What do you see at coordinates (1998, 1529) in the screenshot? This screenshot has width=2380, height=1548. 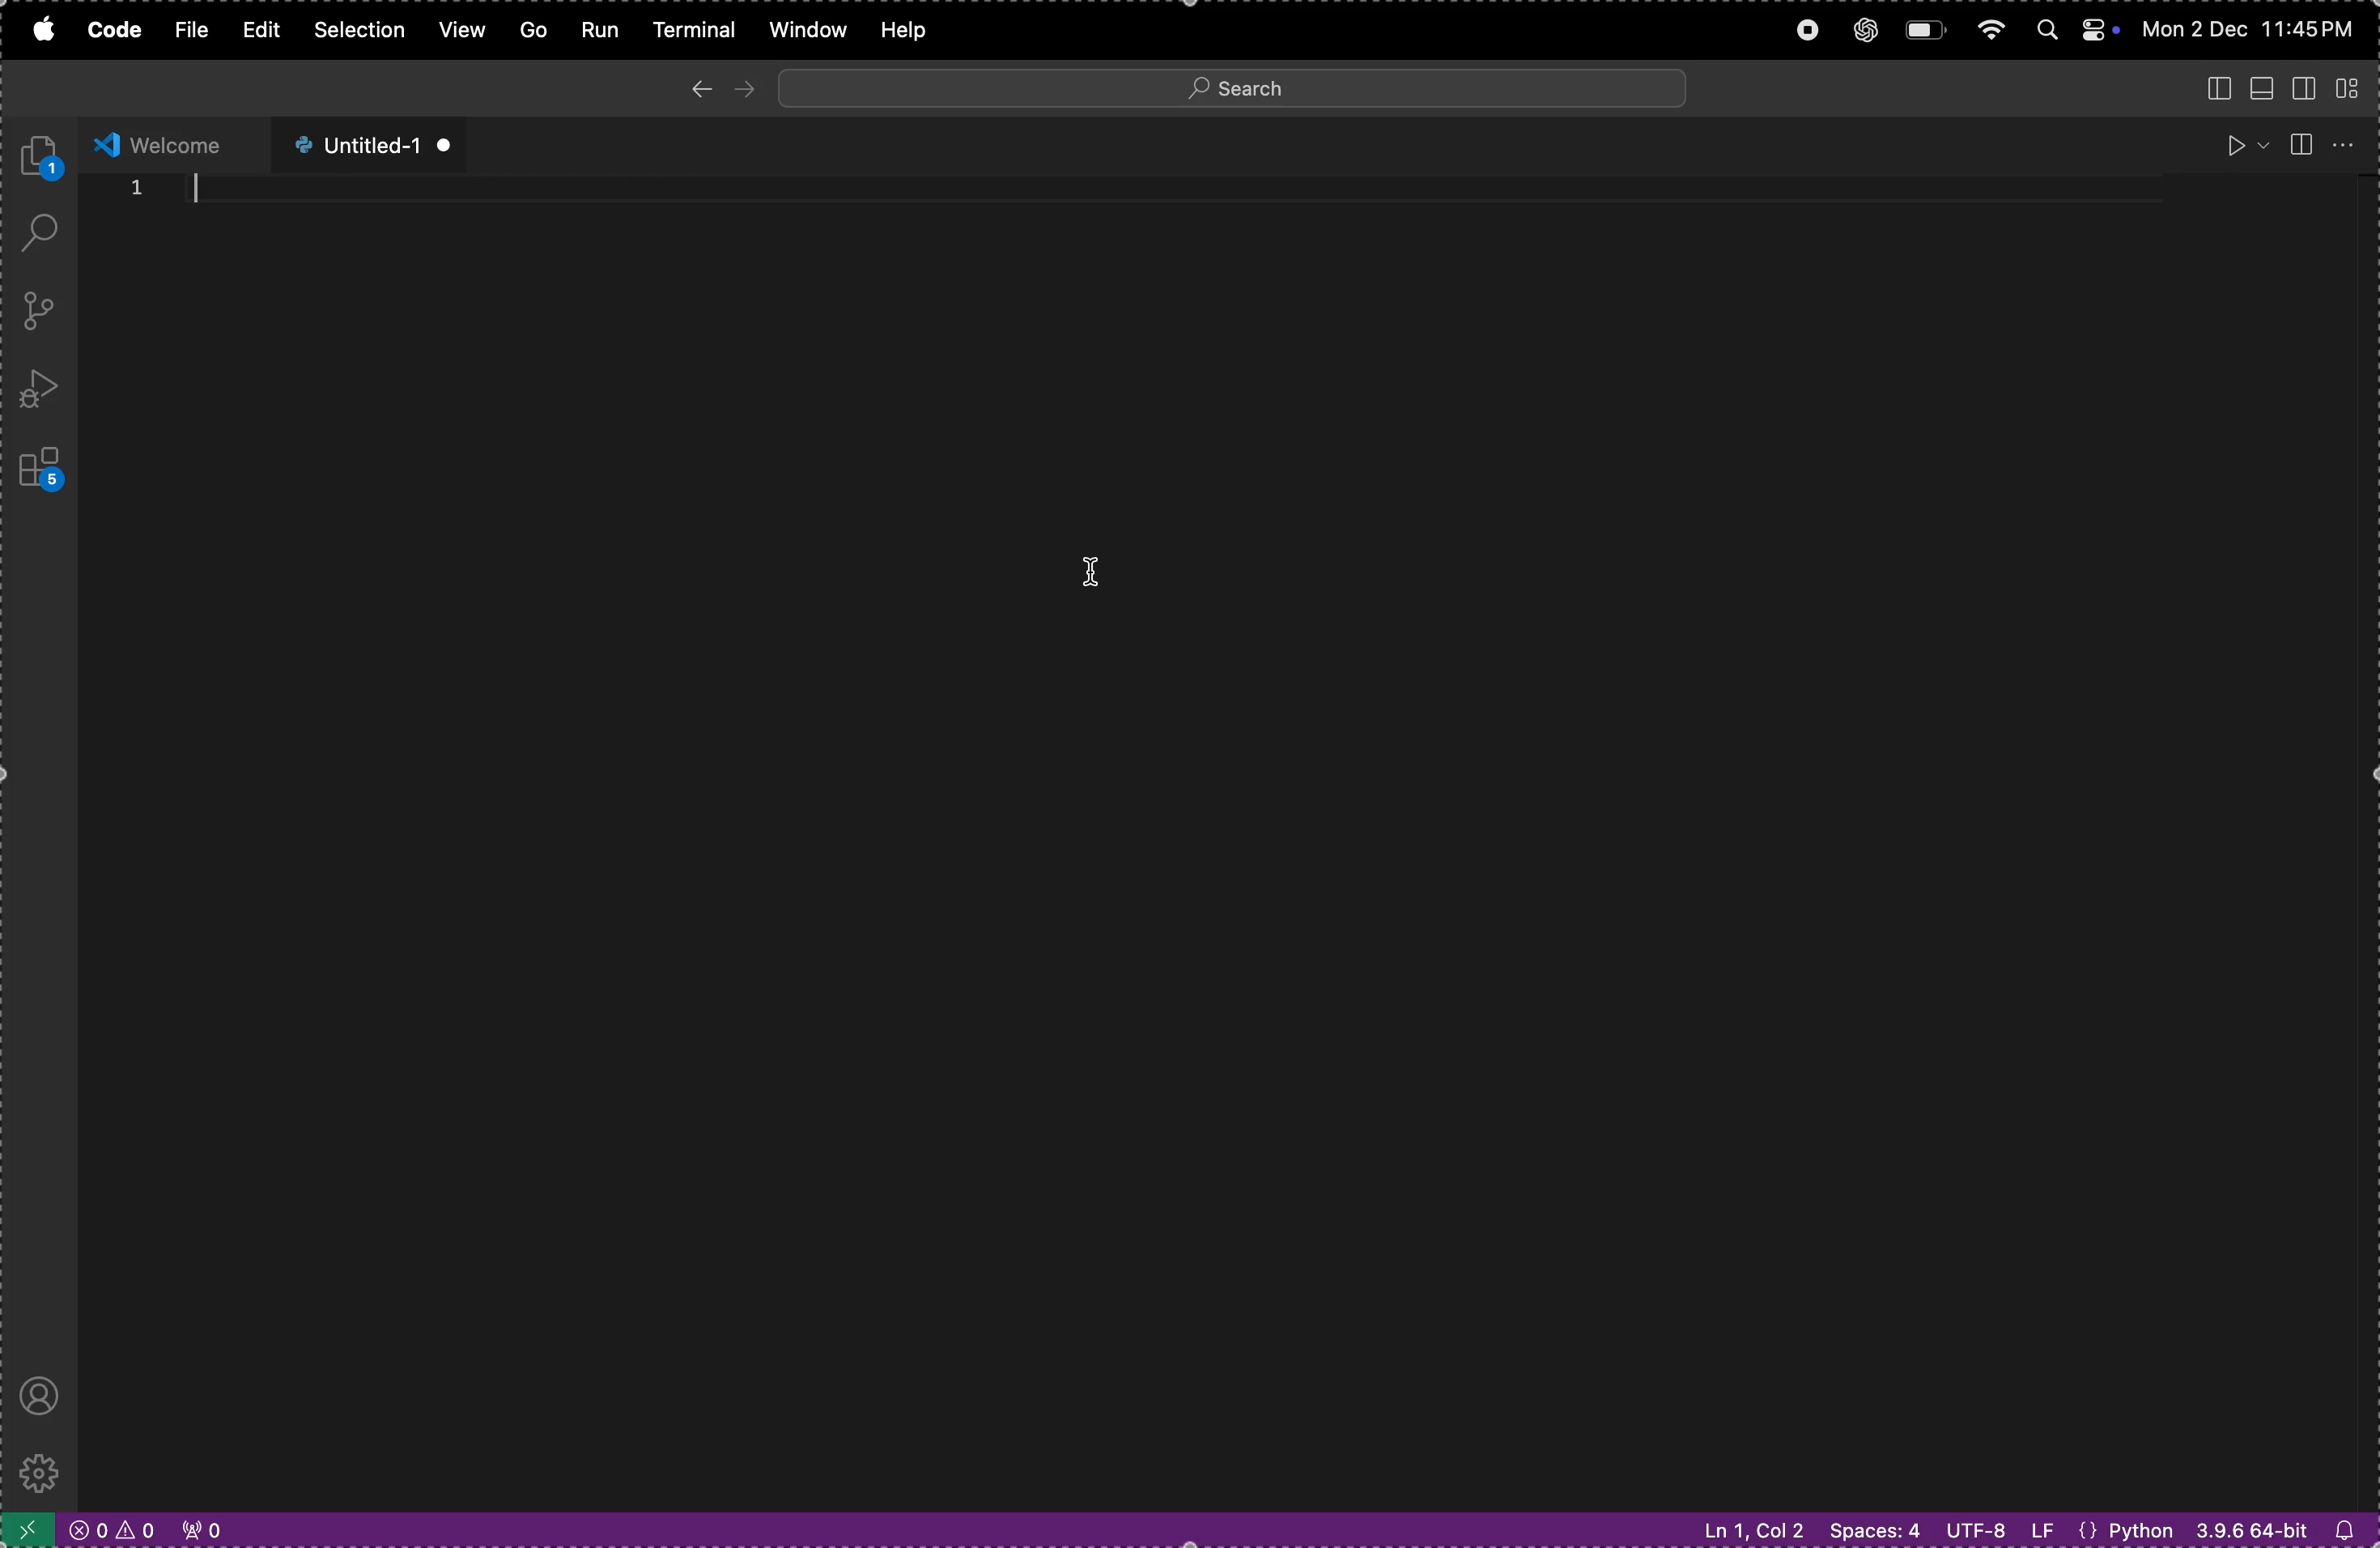 I see `utf 8` at bounding box center [1998, 1529].